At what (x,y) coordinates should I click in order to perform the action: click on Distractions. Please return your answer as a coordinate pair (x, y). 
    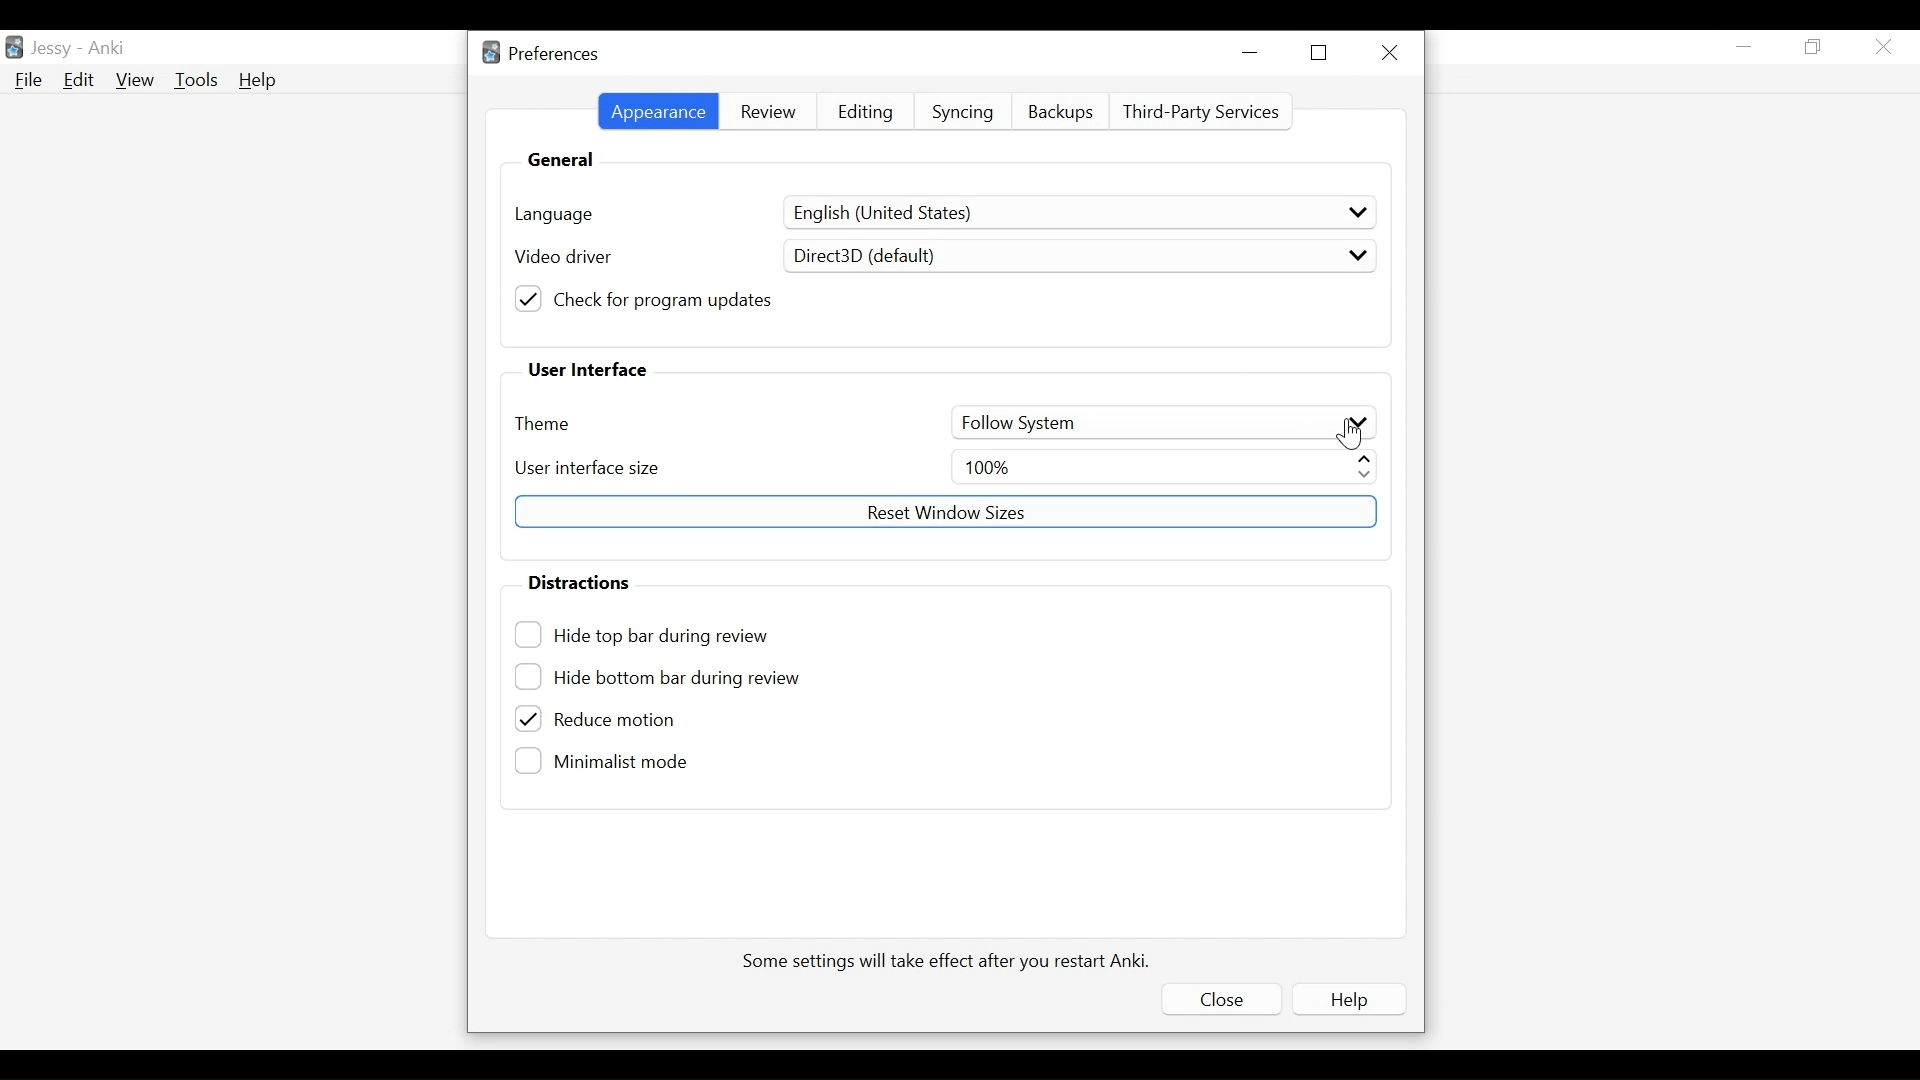
    Looking at the image, I should click on (579, 581).